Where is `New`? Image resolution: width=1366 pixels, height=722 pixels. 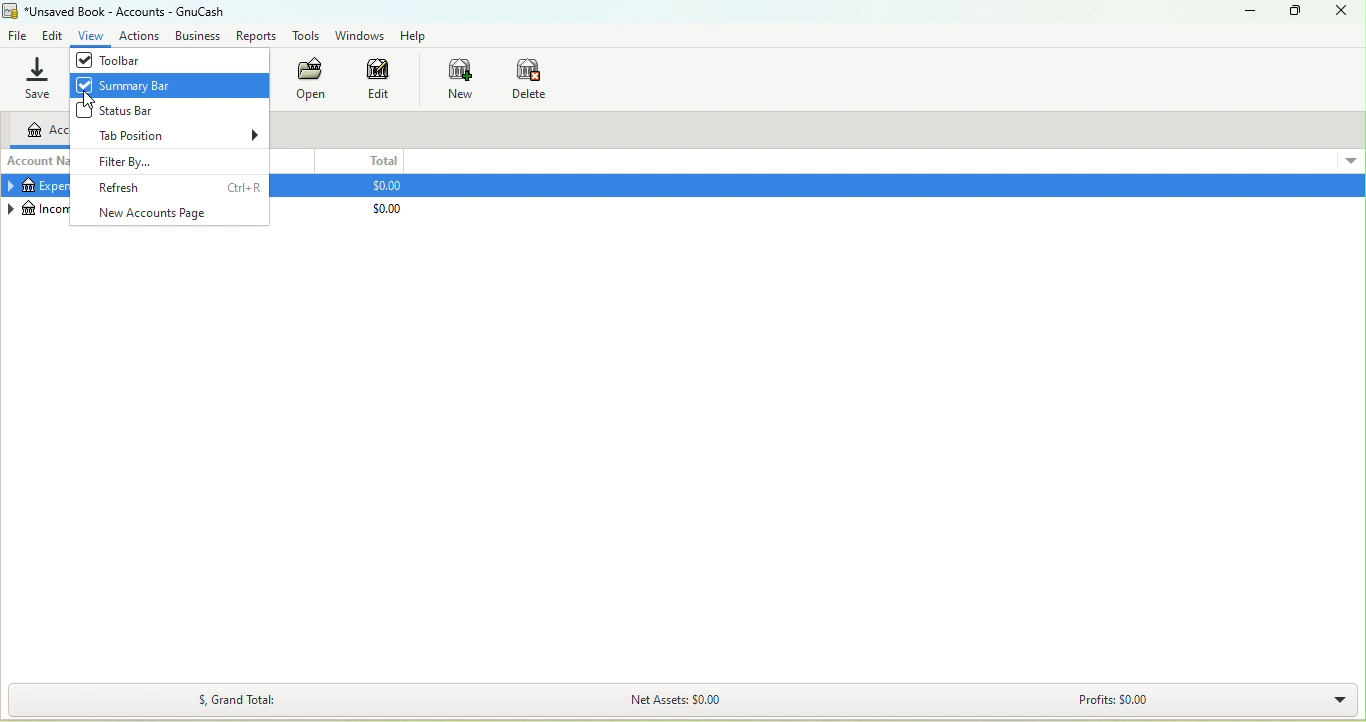 New is located at coordinates (459, 80).